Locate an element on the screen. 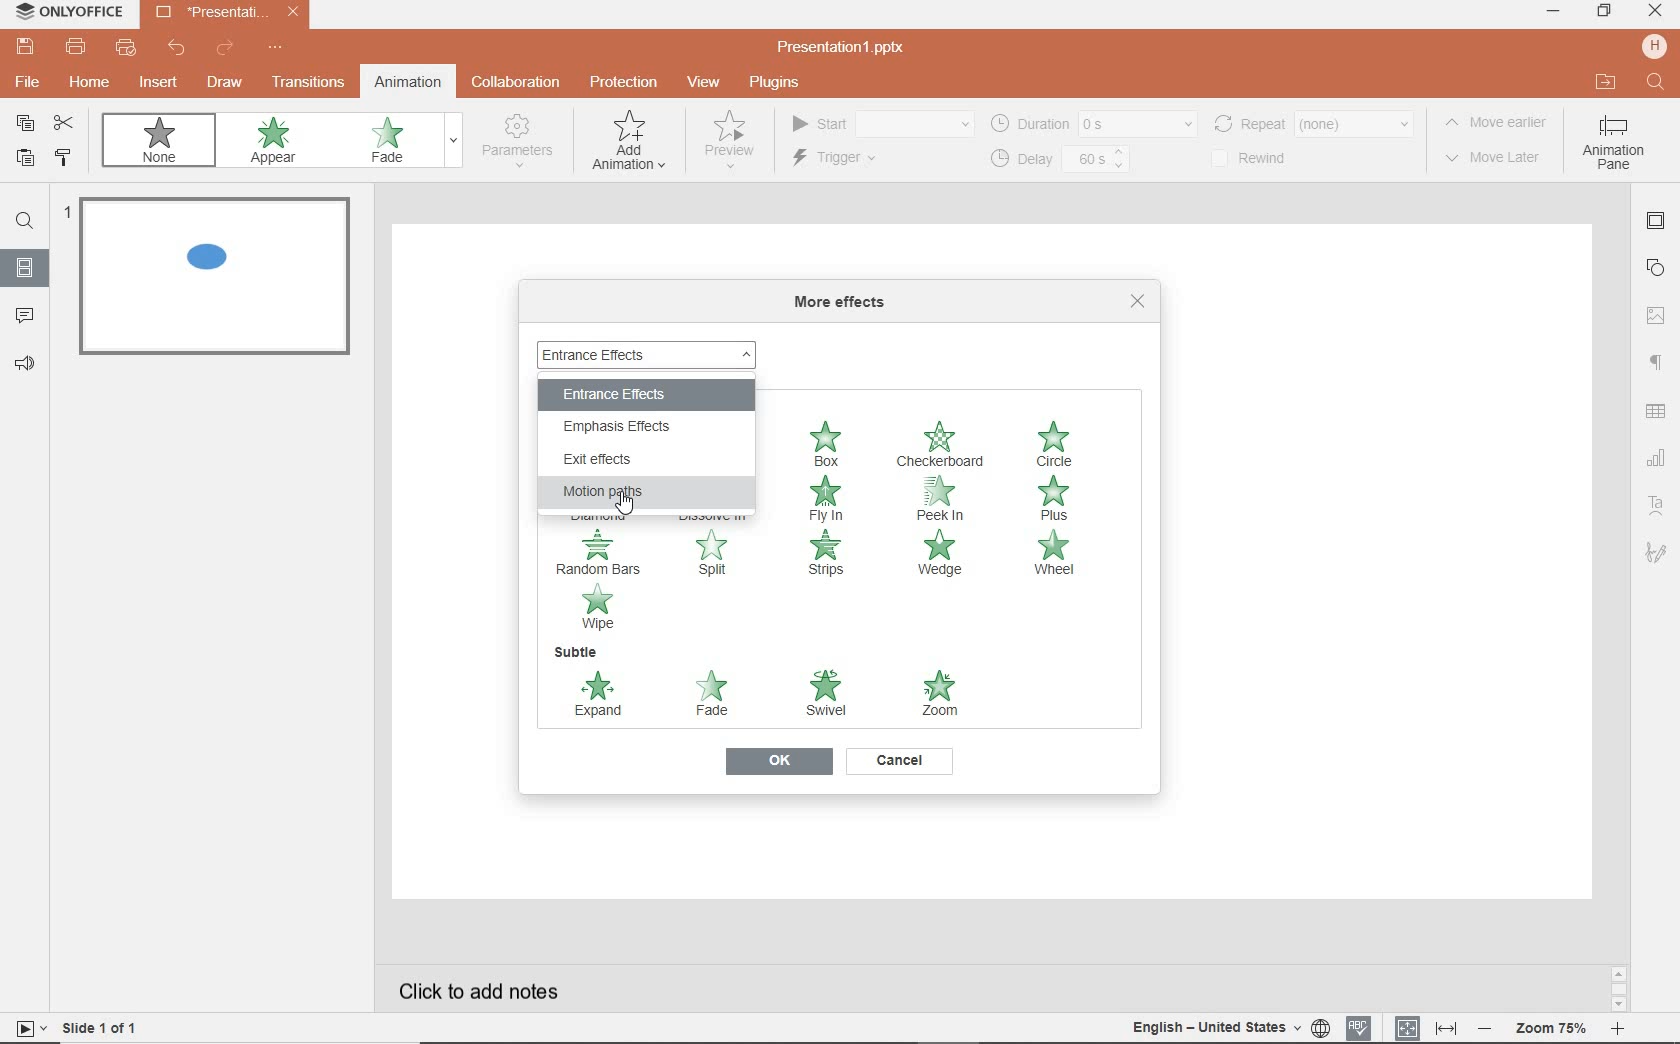  PLUS is located at coordinates (1059, 499).